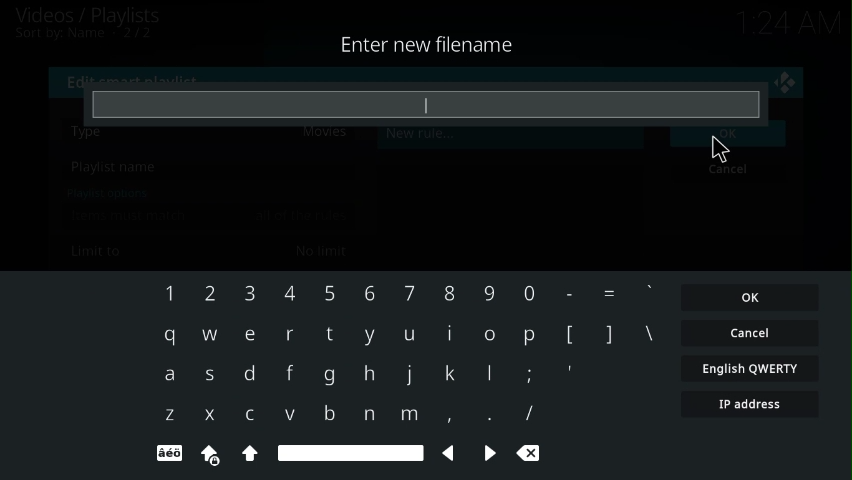  What do you see at coordinates (288, 336) in the screenshot?
I see `r` at bounding box center [288, 336].